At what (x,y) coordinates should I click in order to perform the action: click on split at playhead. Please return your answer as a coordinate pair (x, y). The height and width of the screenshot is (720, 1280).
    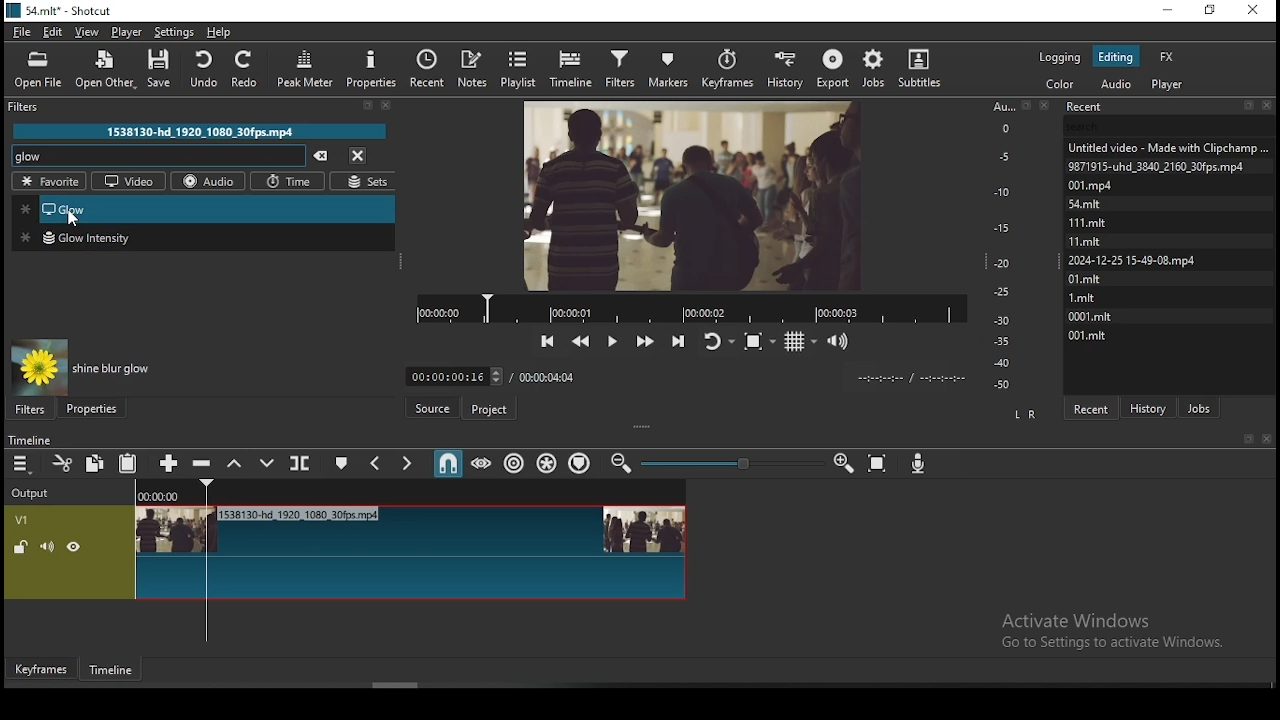
    Looking at the image, I should click on (297, 463).